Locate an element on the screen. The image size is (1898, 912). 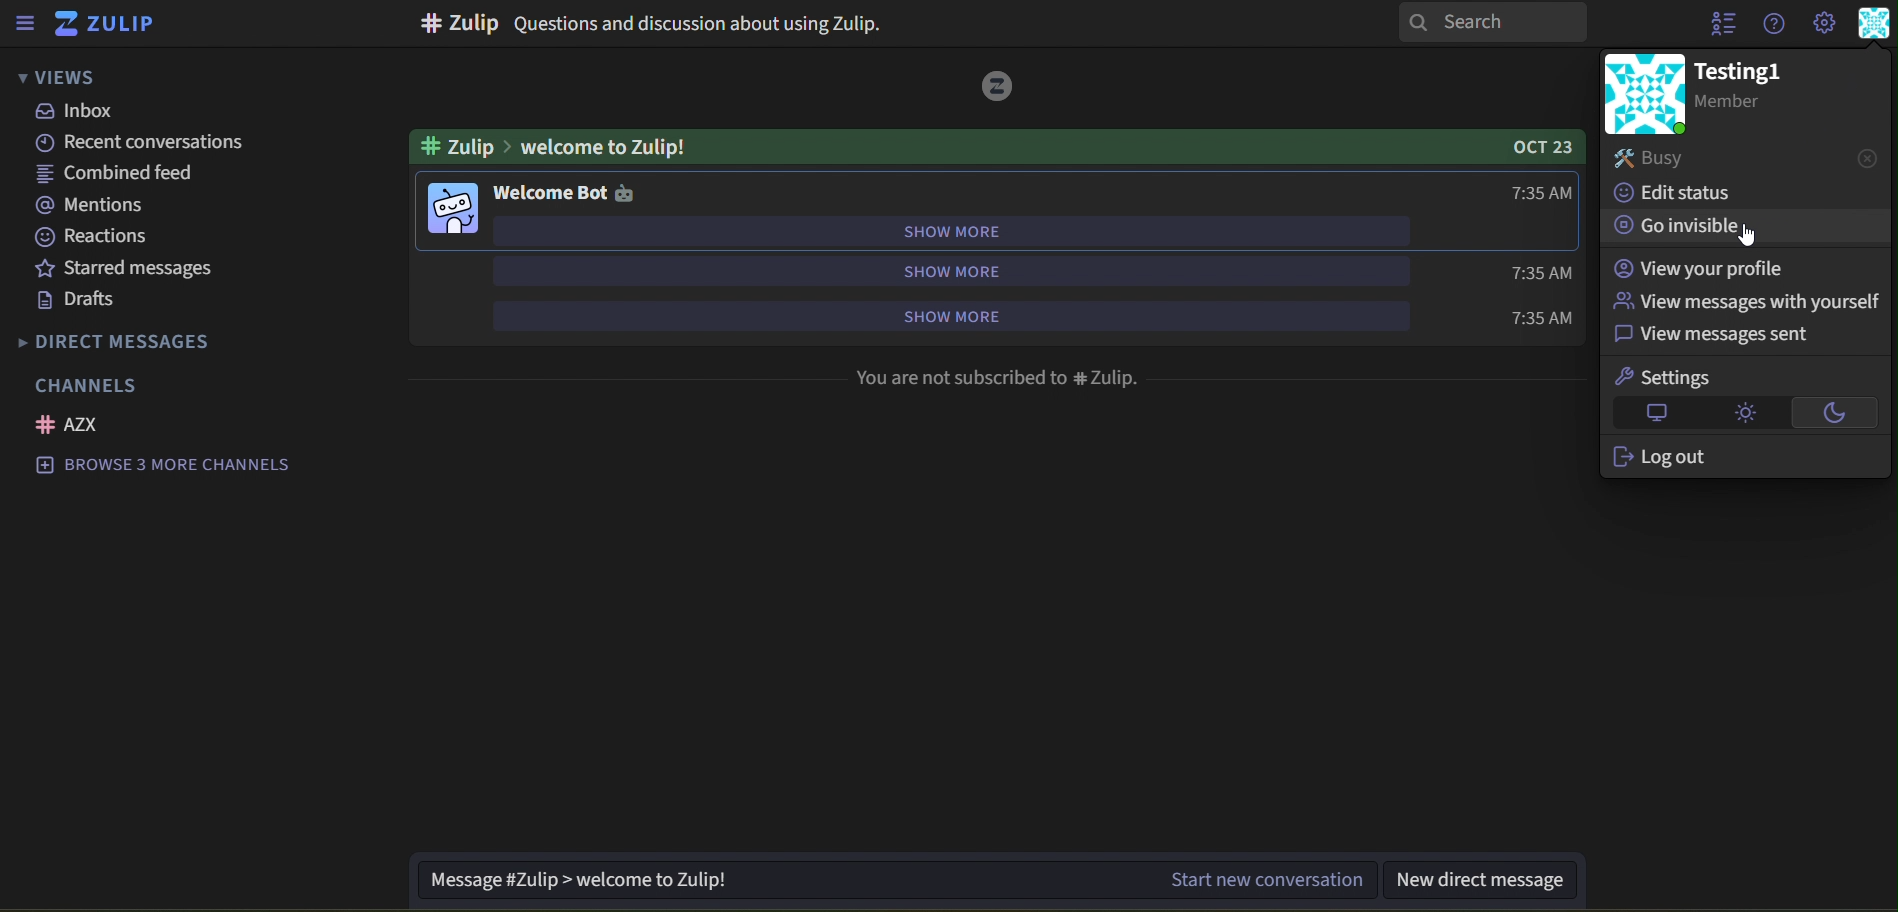
image is located at coordinates (1645, 93).